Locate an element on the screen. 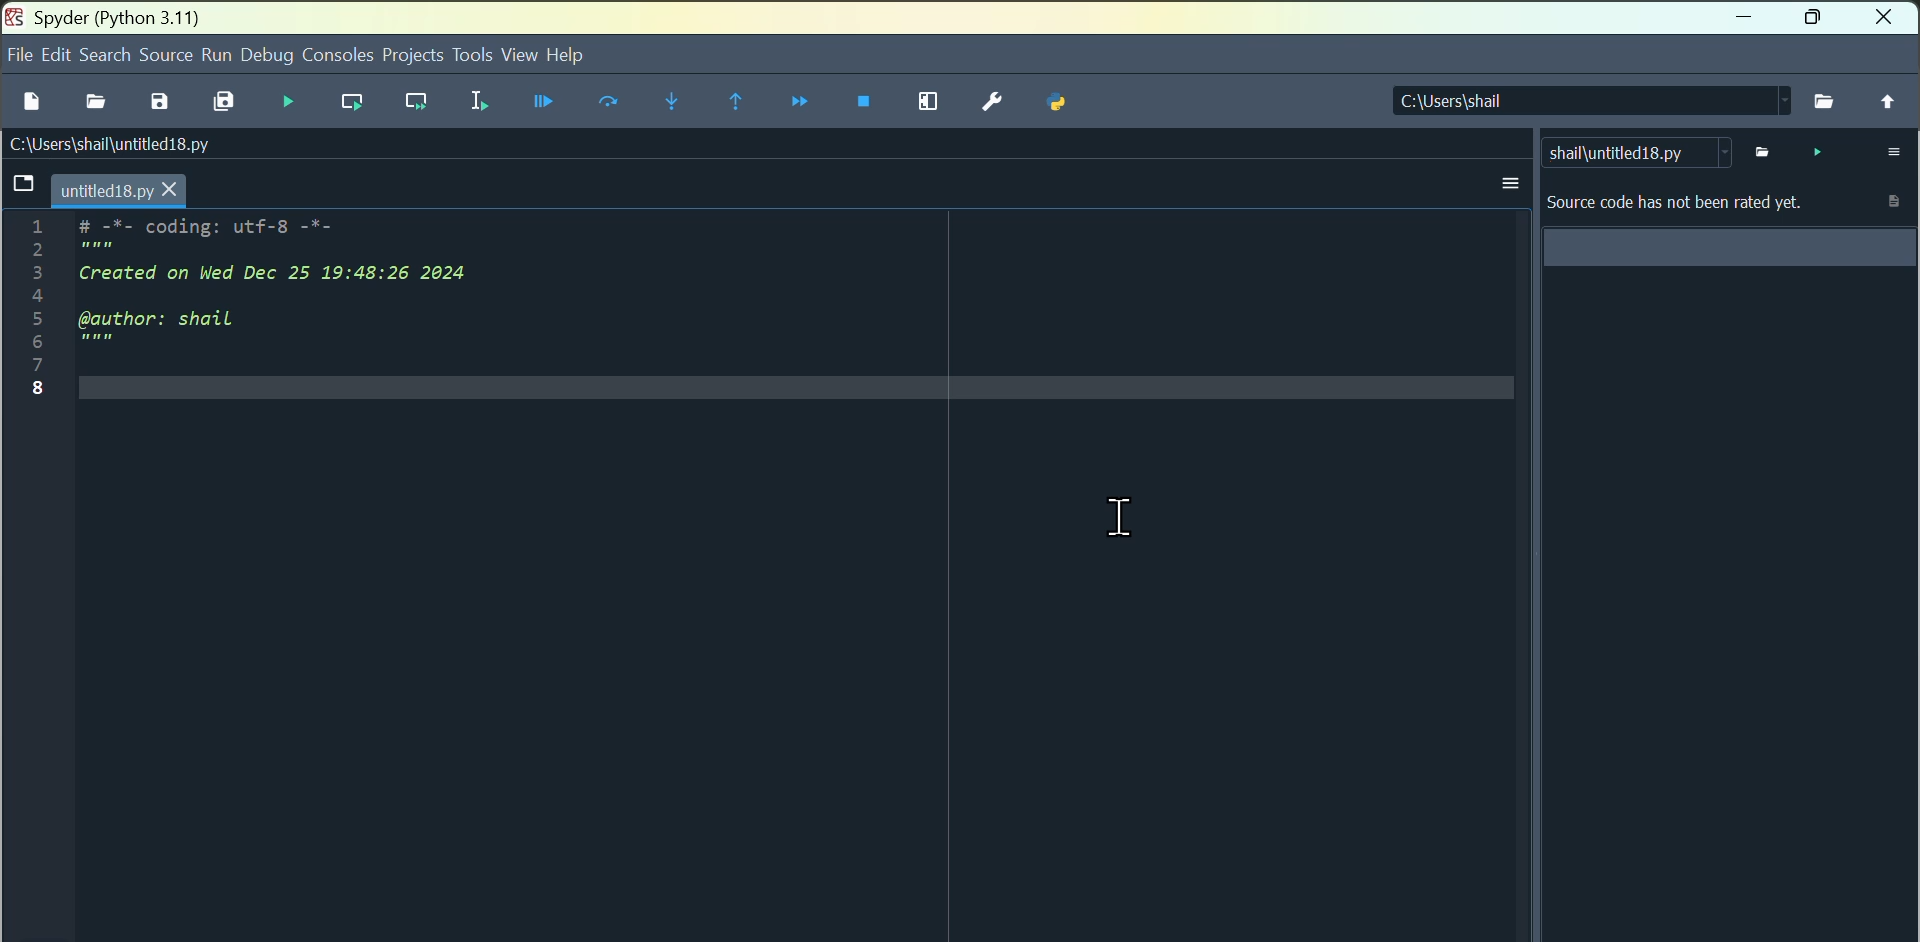 This screenshot has width=1920, height=942. maximise is located at coordinates (1817, 17).